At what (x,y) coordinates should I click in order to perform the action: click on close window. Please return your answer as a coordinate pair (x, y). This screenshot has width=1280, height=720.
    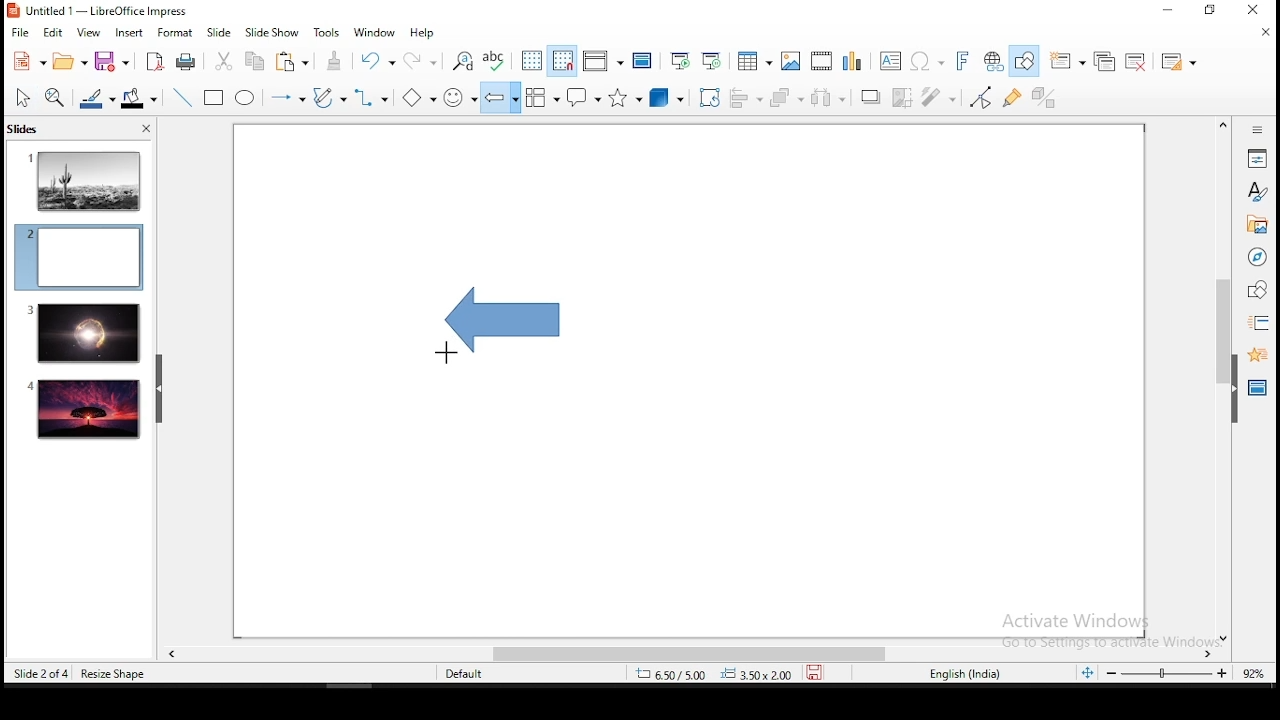
    Looking at the image, I should click on (1257, 11).